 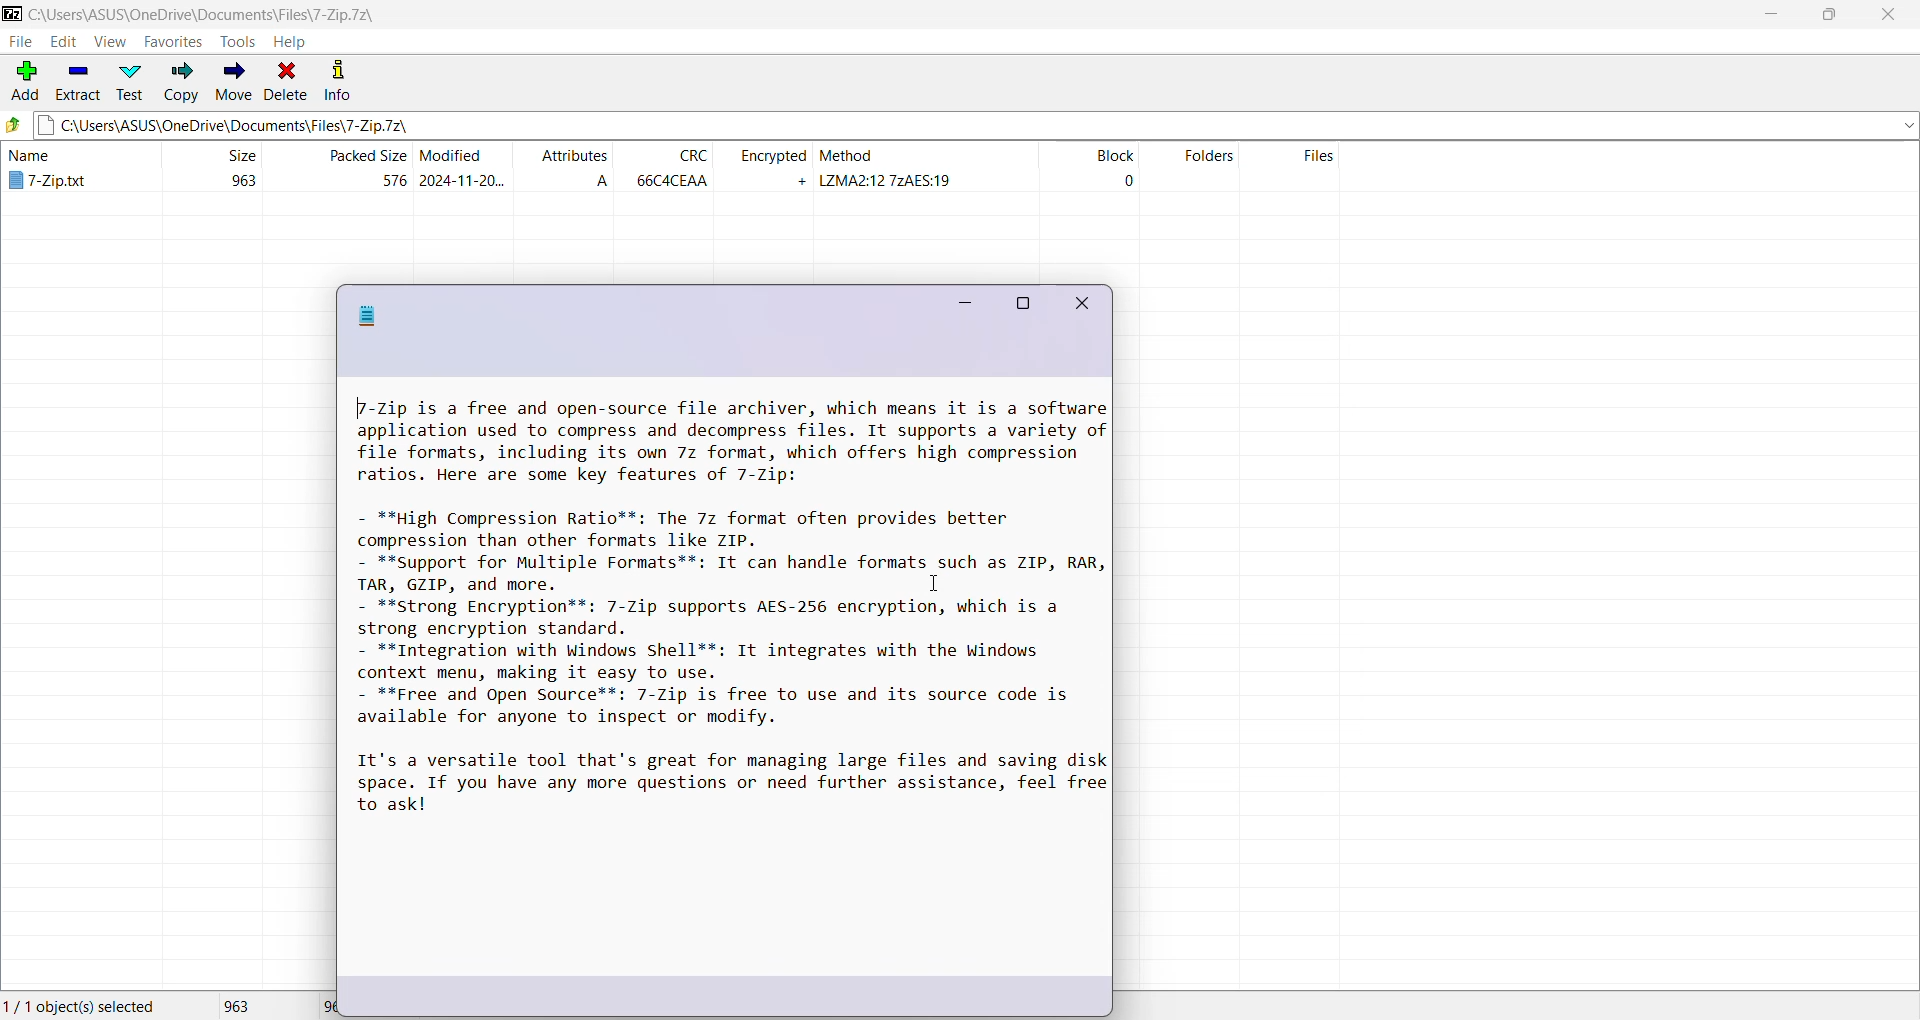 I want to click on Minimize, so click(x=1769, y=15).